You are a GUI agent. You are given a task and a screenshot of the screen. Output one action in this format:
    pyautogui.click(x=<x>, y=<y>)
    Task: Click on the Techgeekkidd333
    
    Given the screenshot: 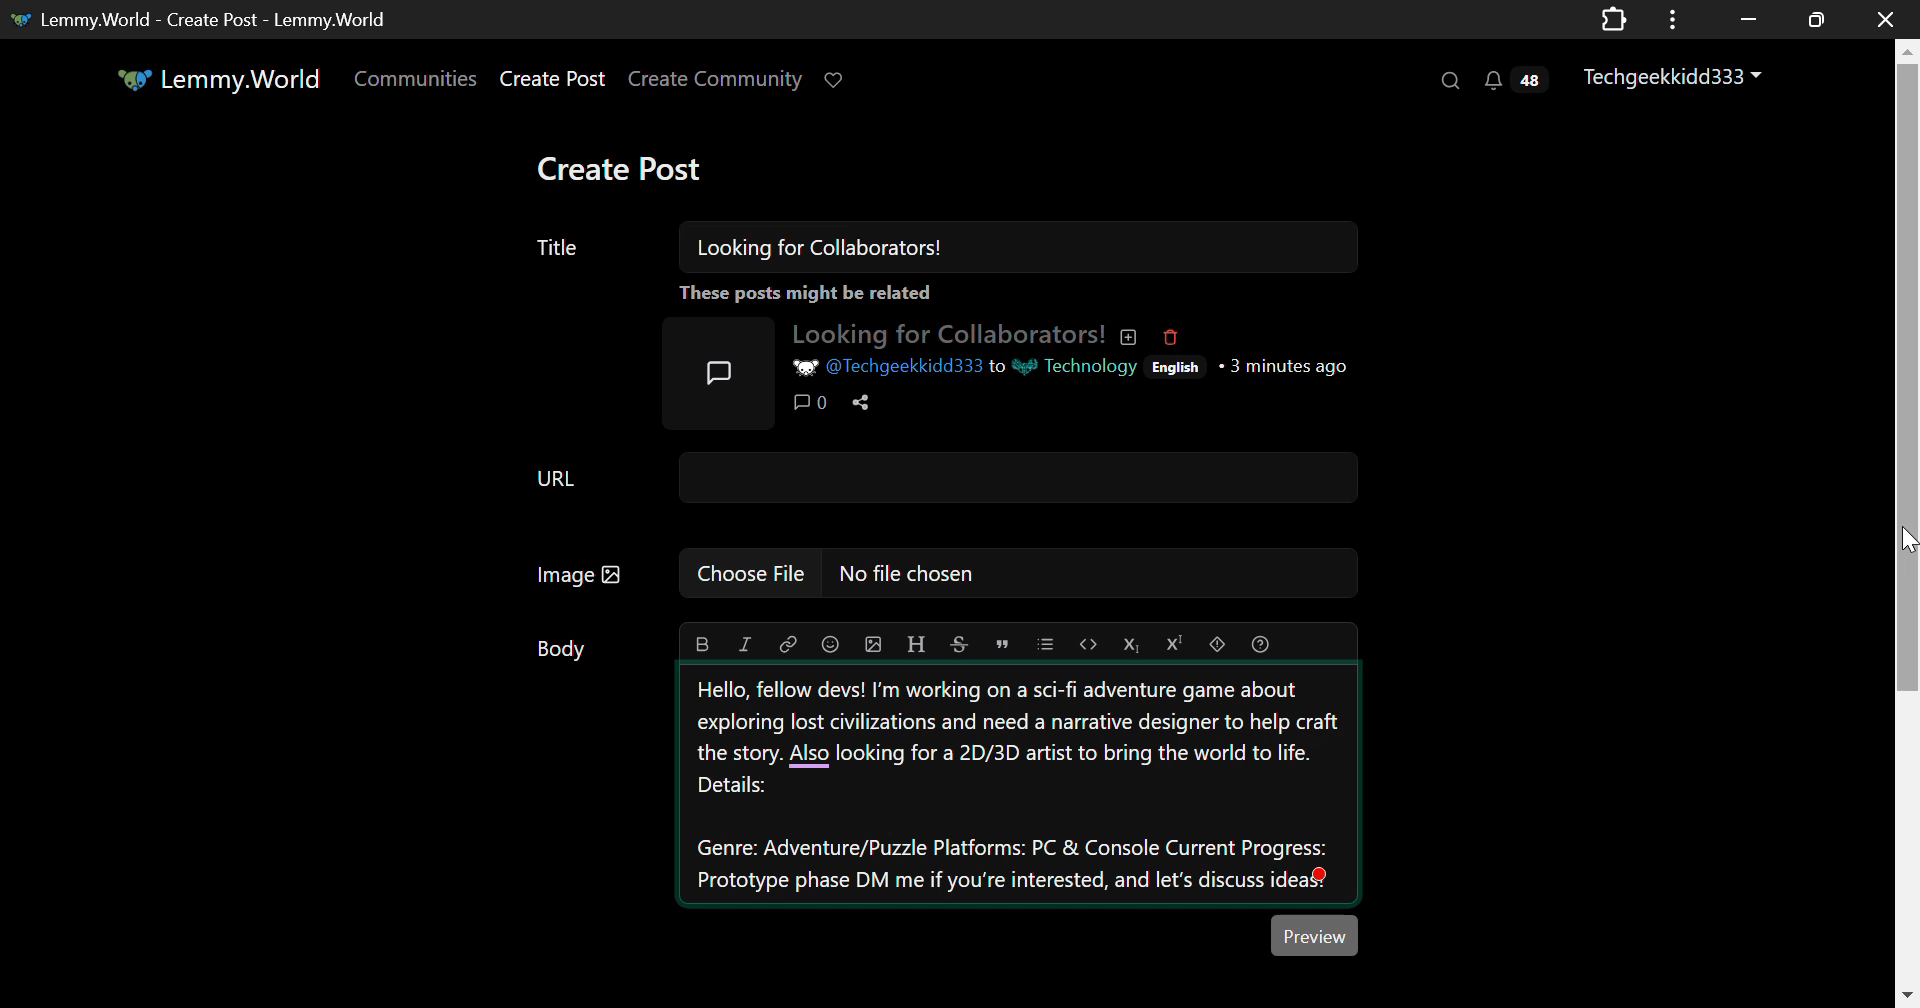 What is the action you would take?
    pyautogui.click(x=1675, y=77)
    